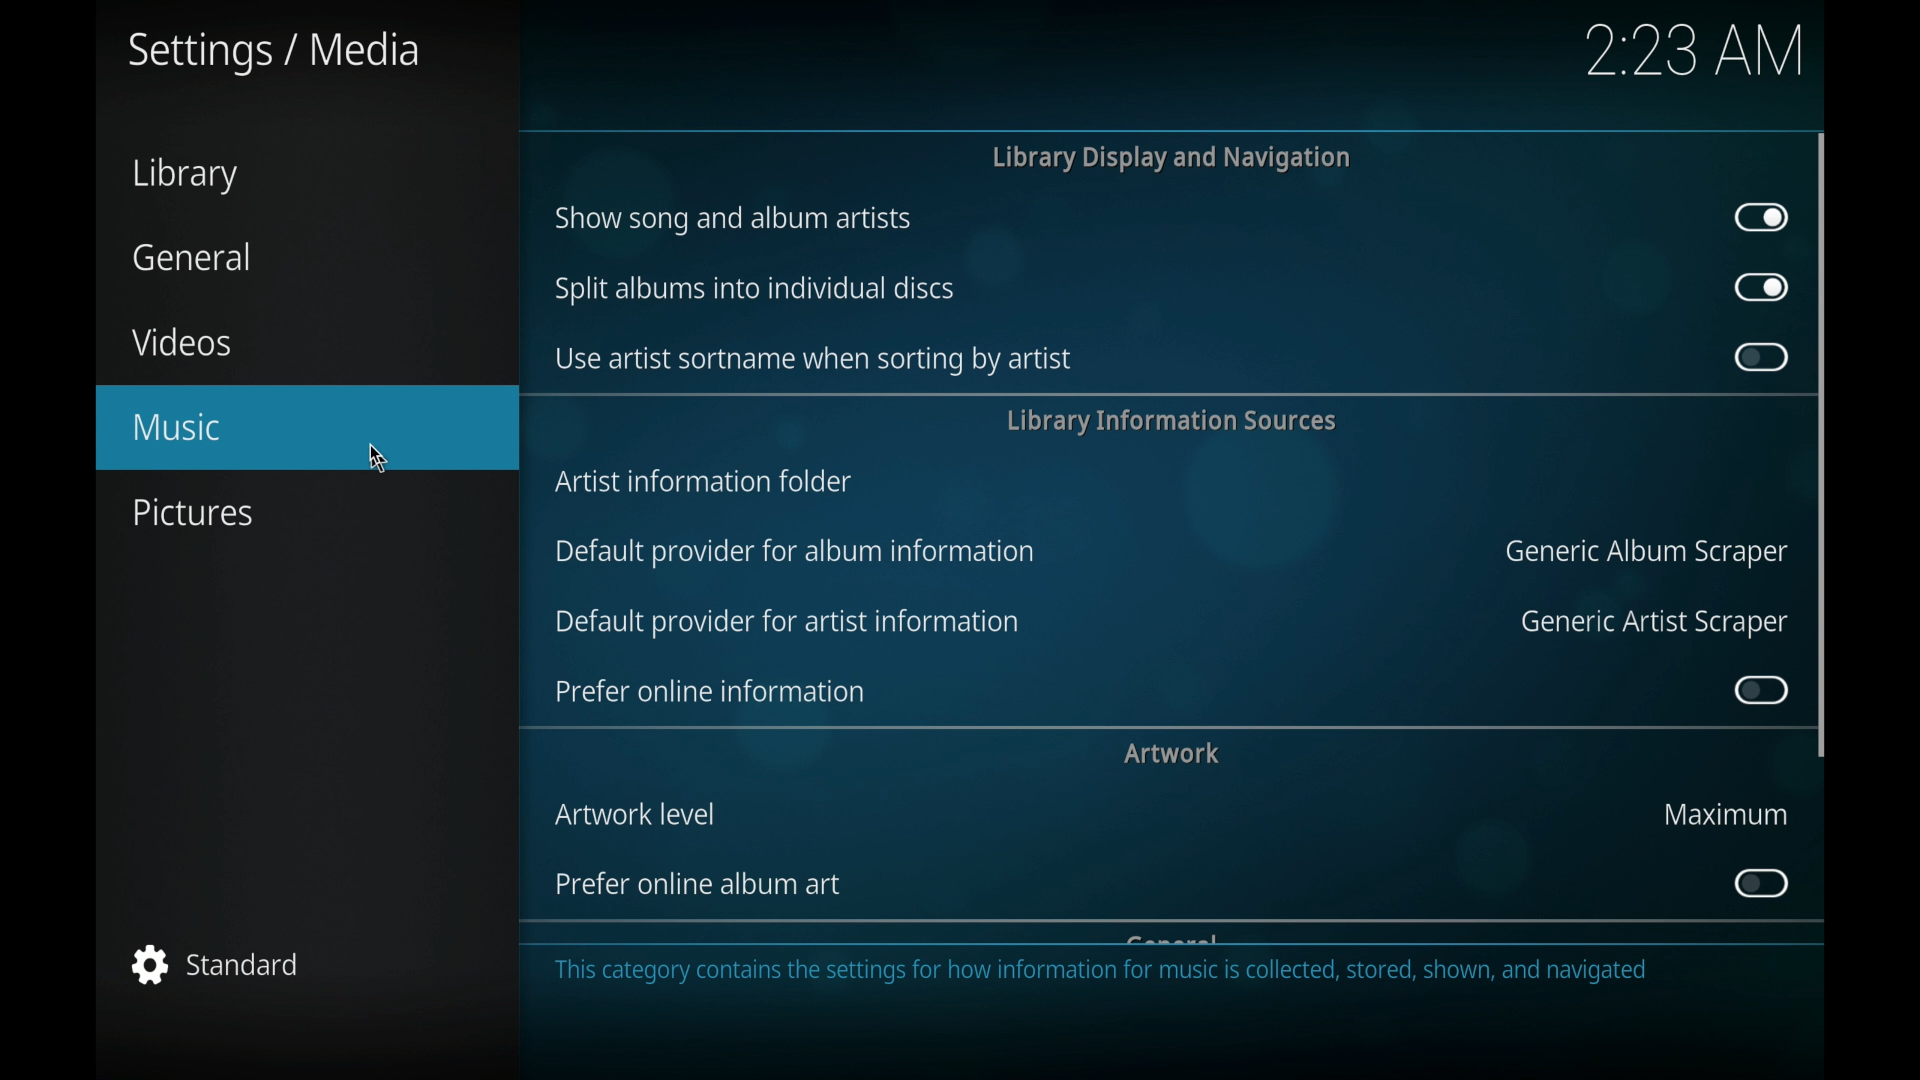 The height and width of the screenshot is (1080, 1920). I want to click on toggle button, so click(1760, 287).